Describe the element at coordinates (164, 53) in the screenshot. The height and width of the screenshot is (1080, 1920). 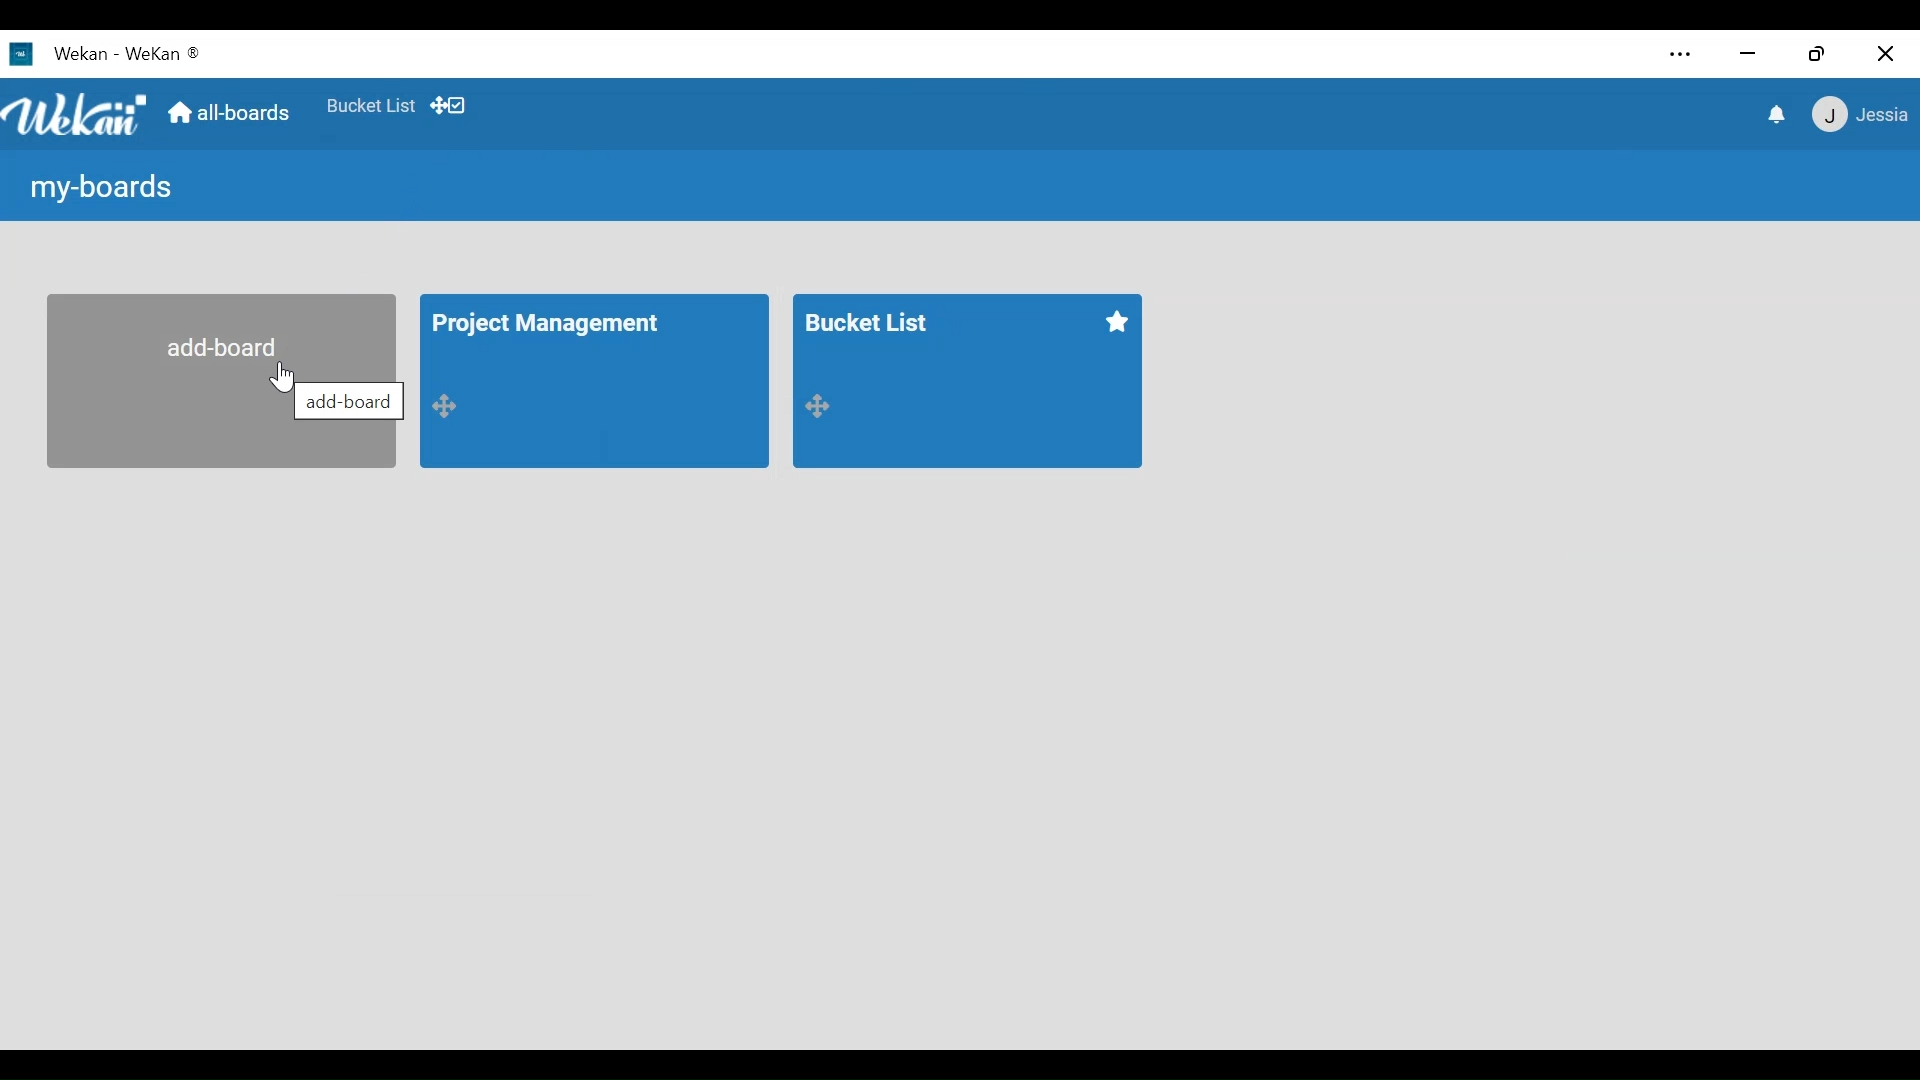
I see `Wekan` at that location.